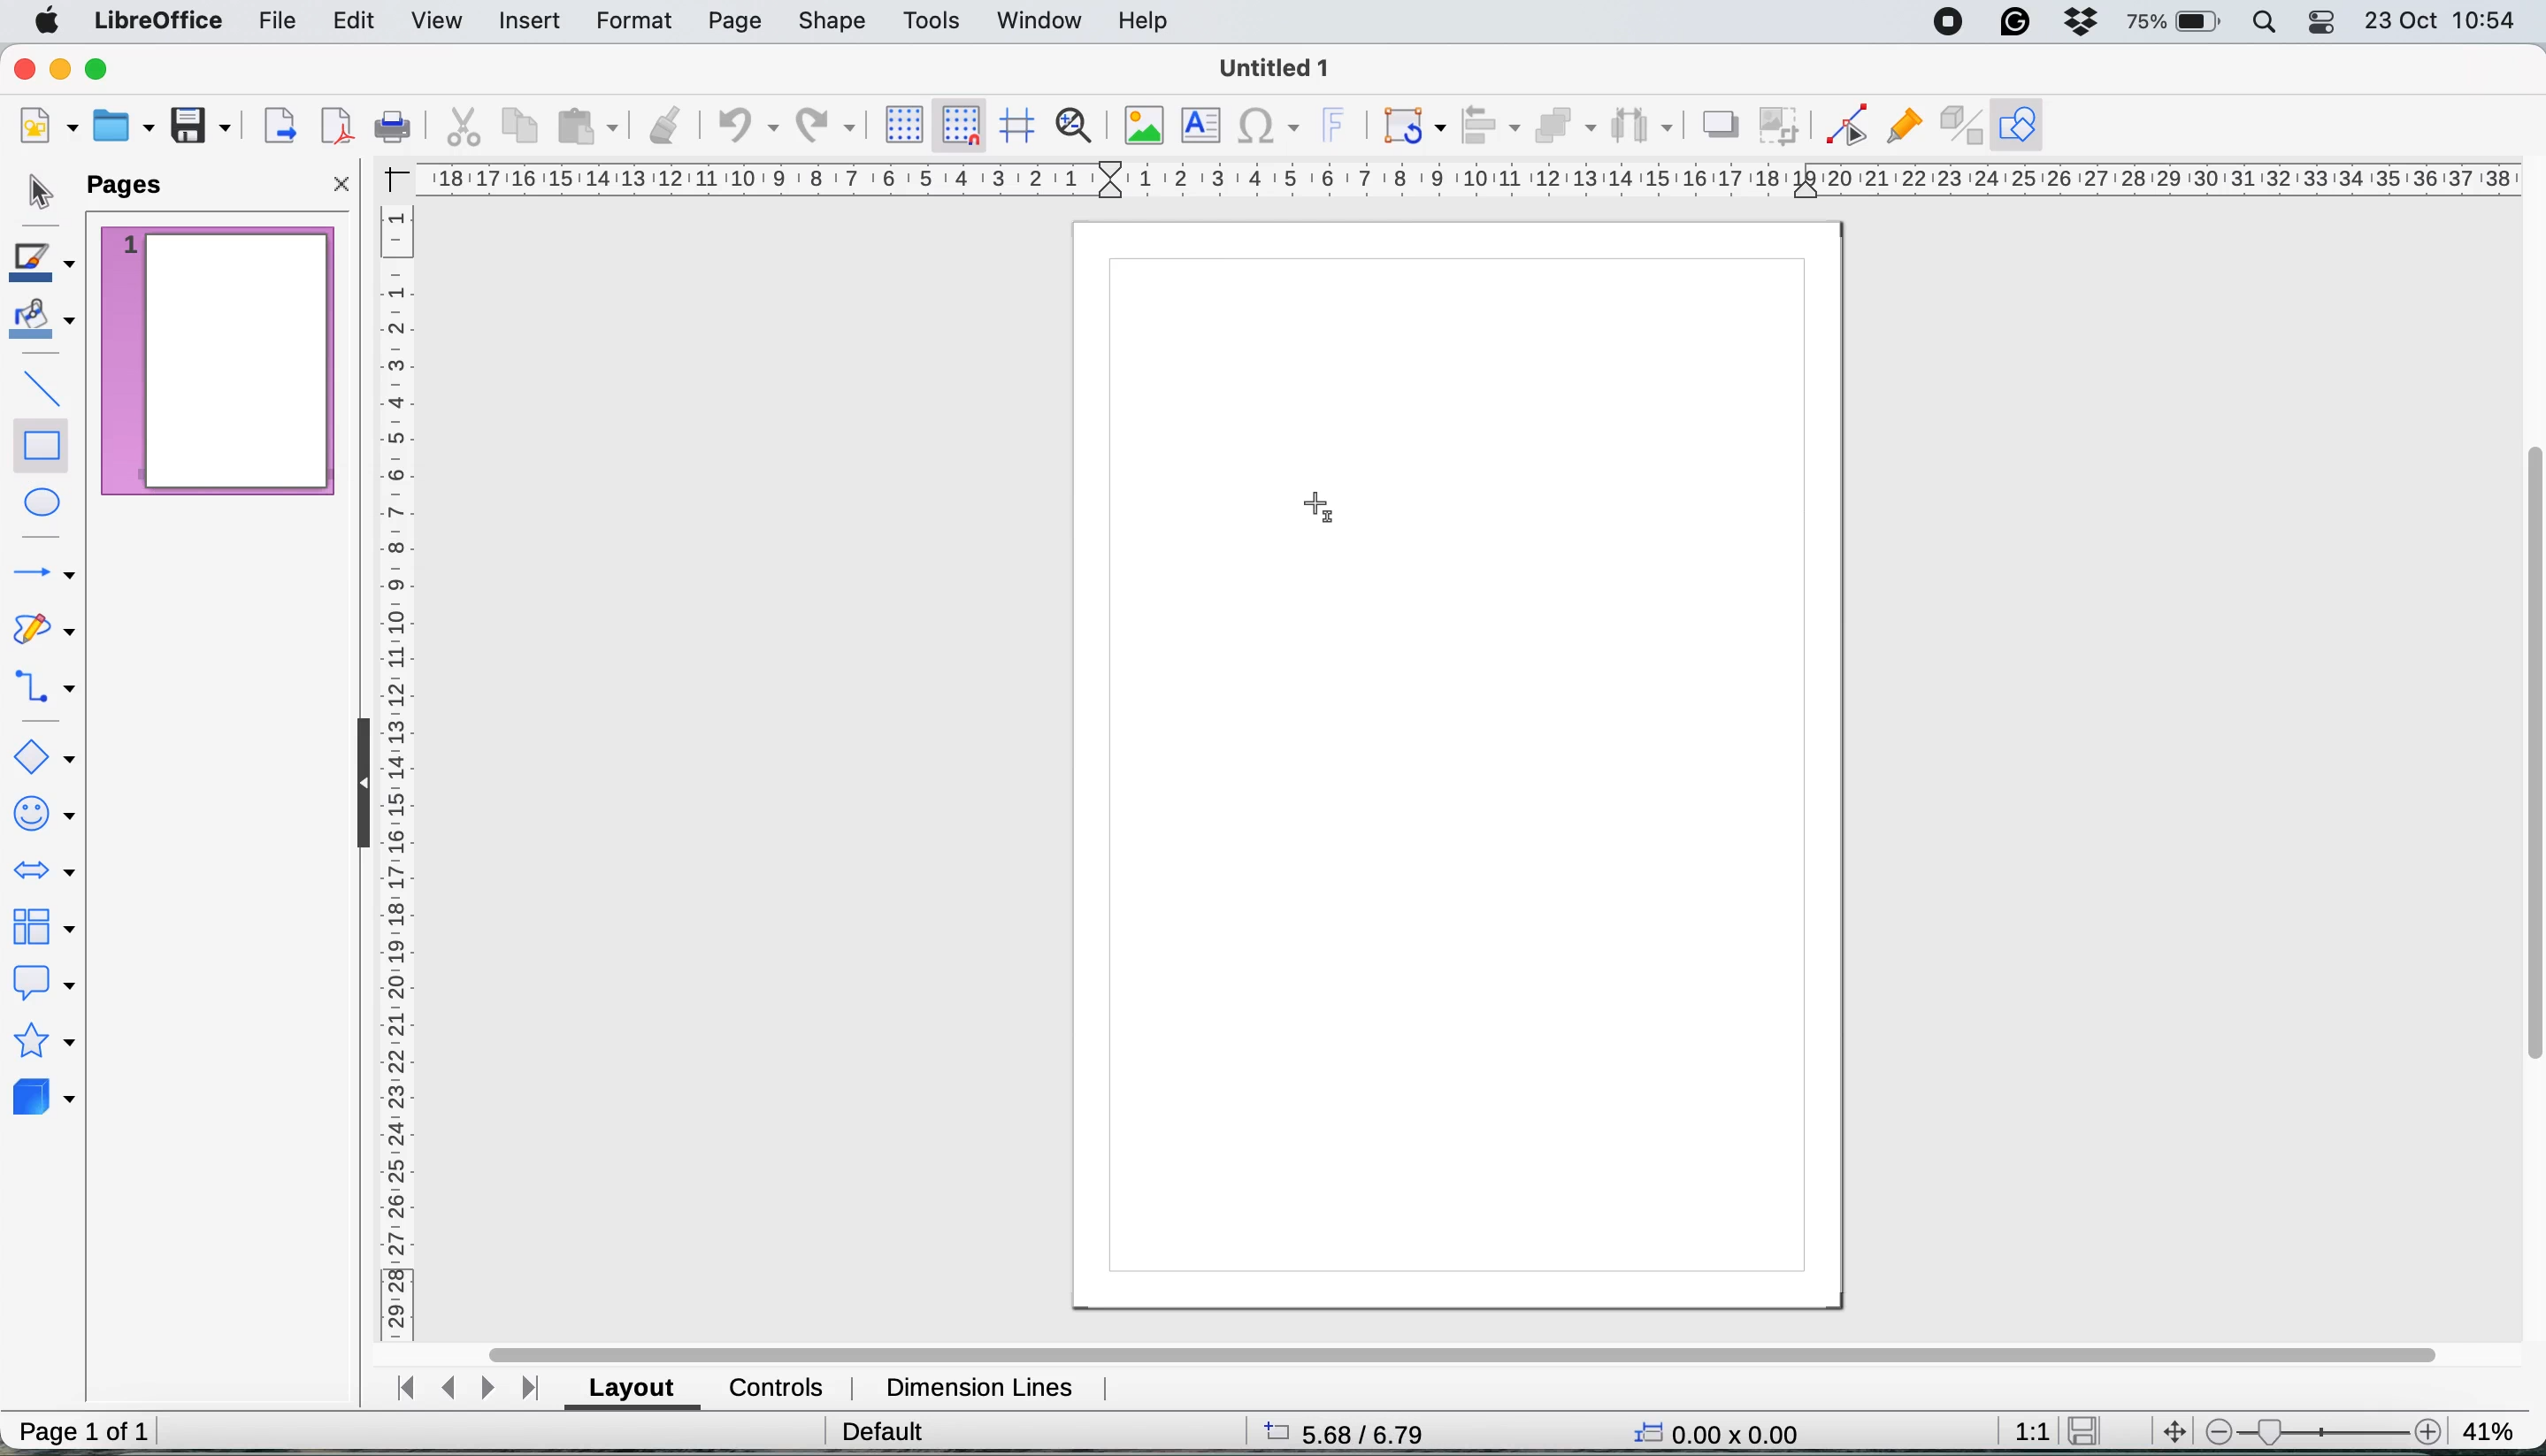 Image resolution: width=2546 pixels, height=1456 pixels. What do you see at coordinates (389, 129) in the screenshot?
I see `print` at bounding box center [389, 129].